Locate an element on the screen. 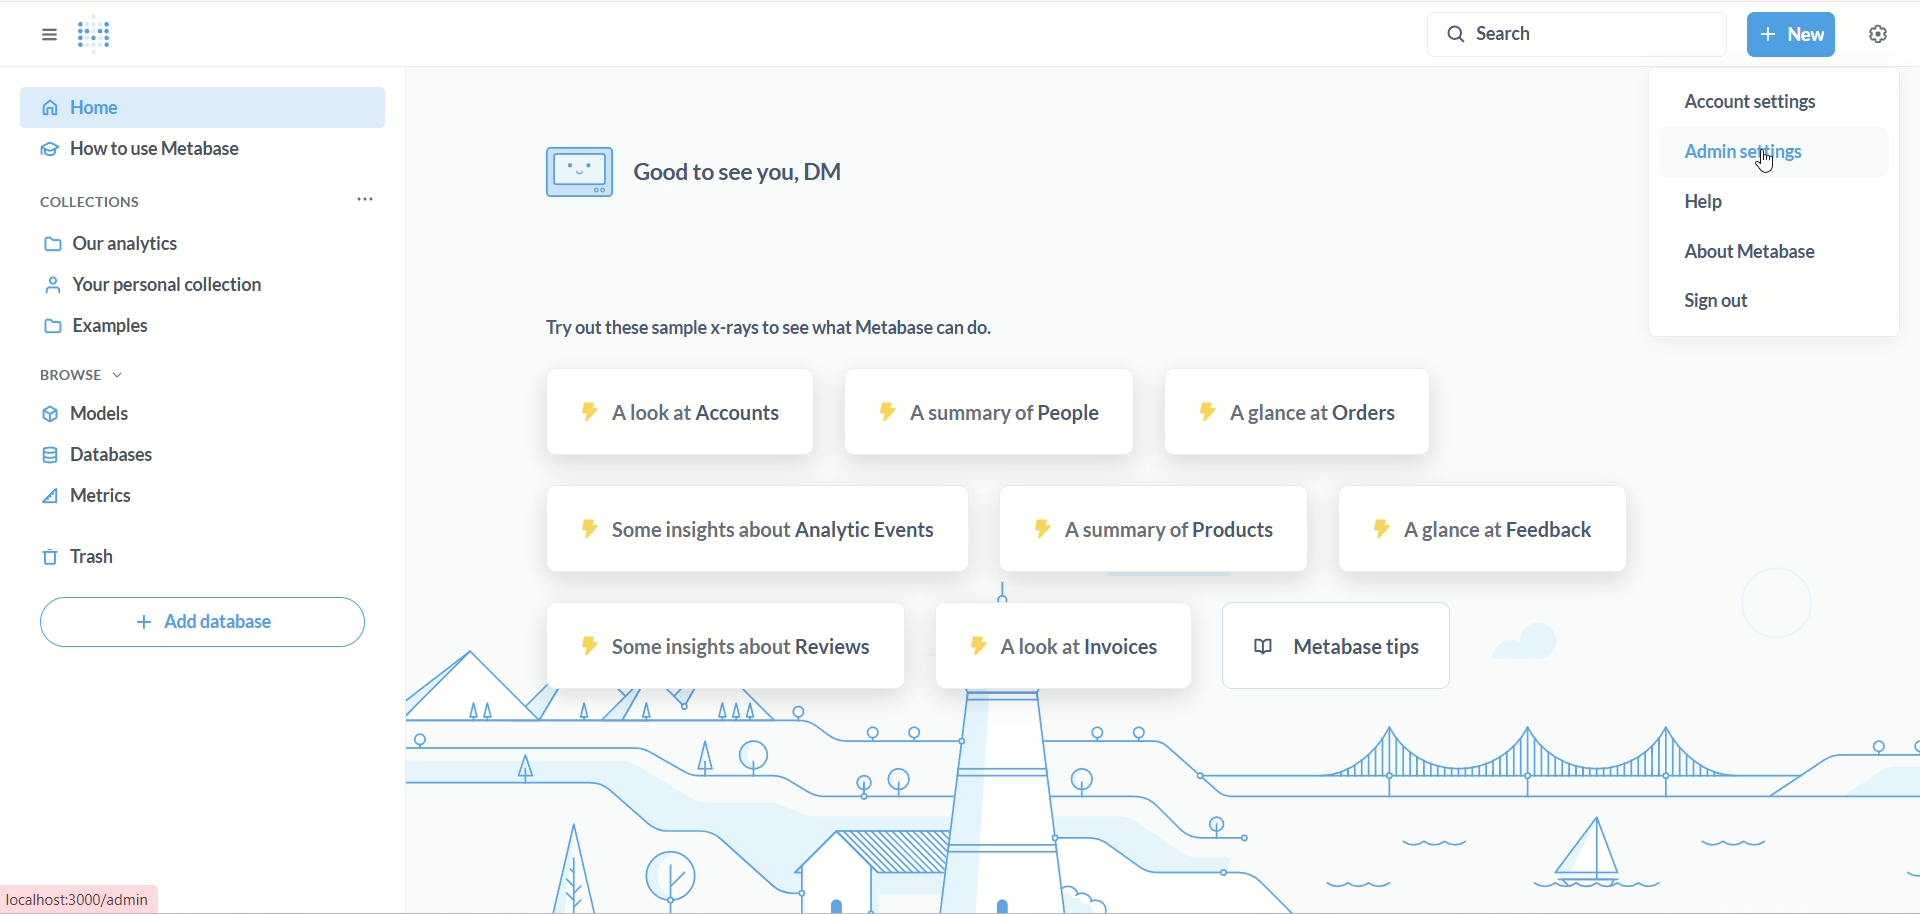 The width and height of the screenshot is (1920, 914). help is located at coordinates (1719, 203).